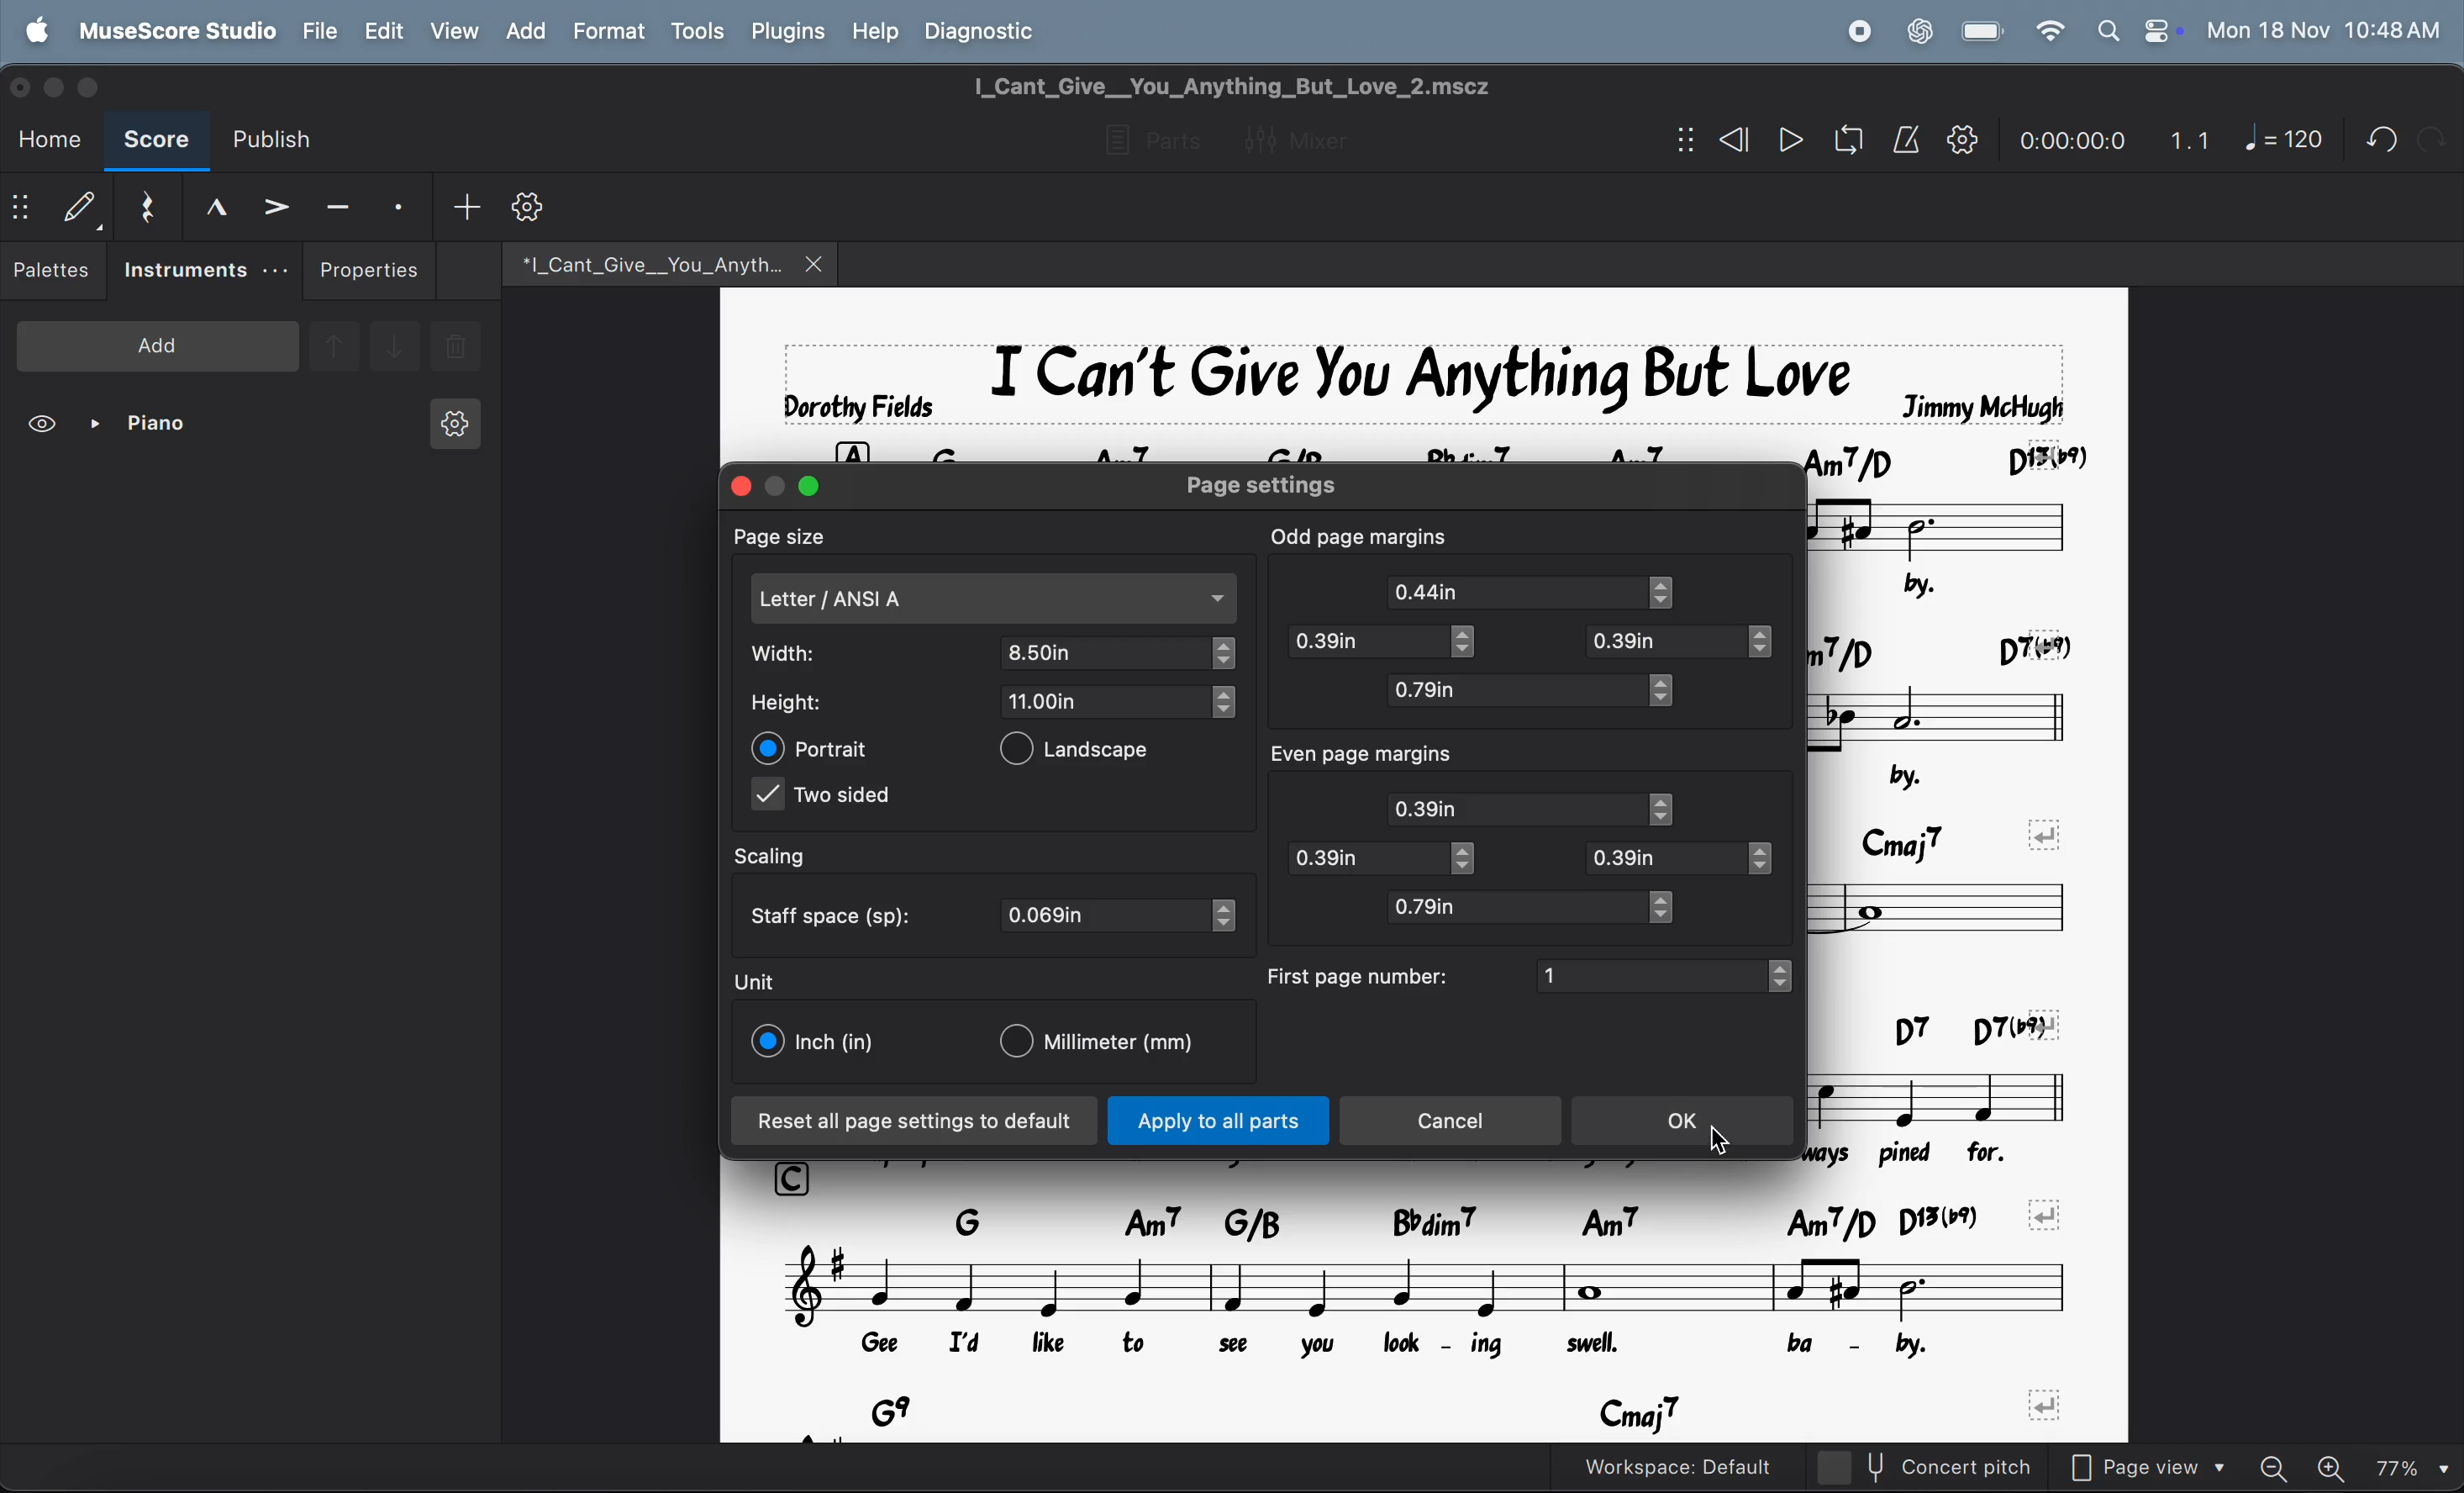 Image resolution: width=2464 pixels, height=1493 pixels. What do you see at coordinates (1788, 976) in the screenshot?
I see `toggle` at bounding box center [1788, 976].